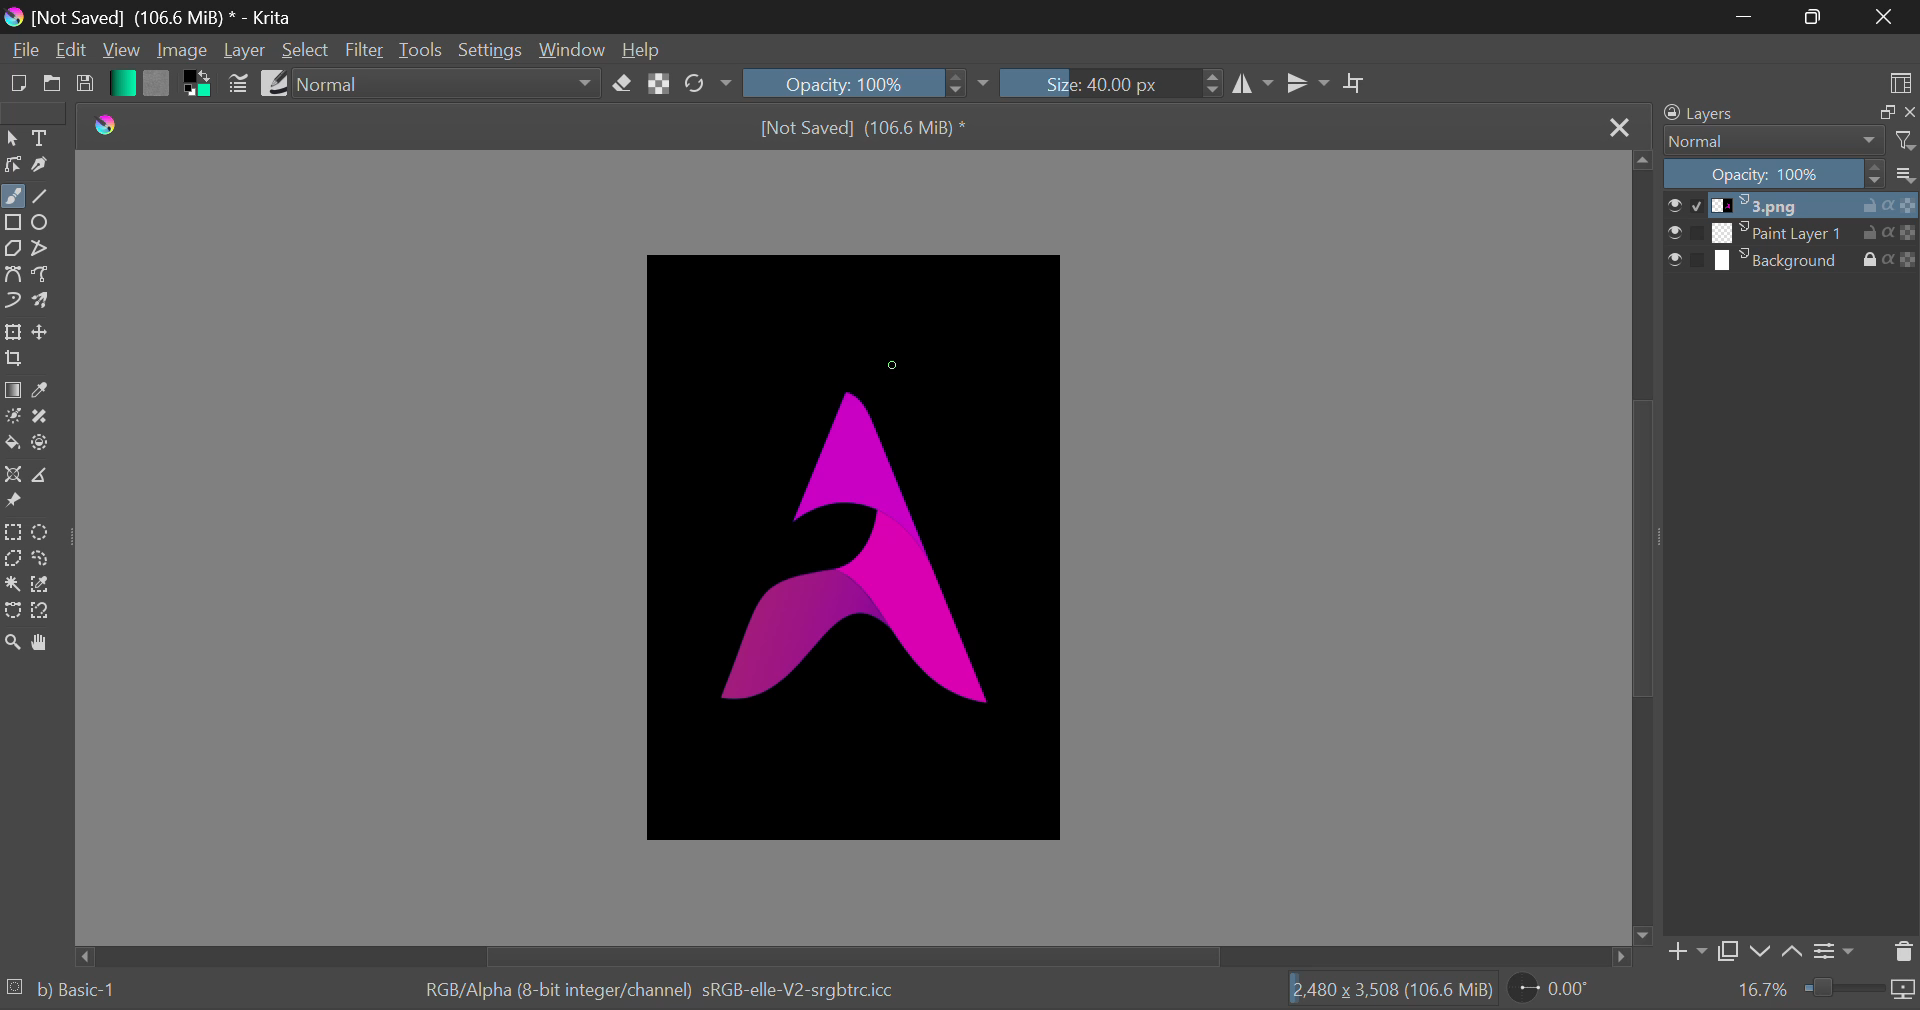  I want to click on Krita Logo, so click(106, 123).